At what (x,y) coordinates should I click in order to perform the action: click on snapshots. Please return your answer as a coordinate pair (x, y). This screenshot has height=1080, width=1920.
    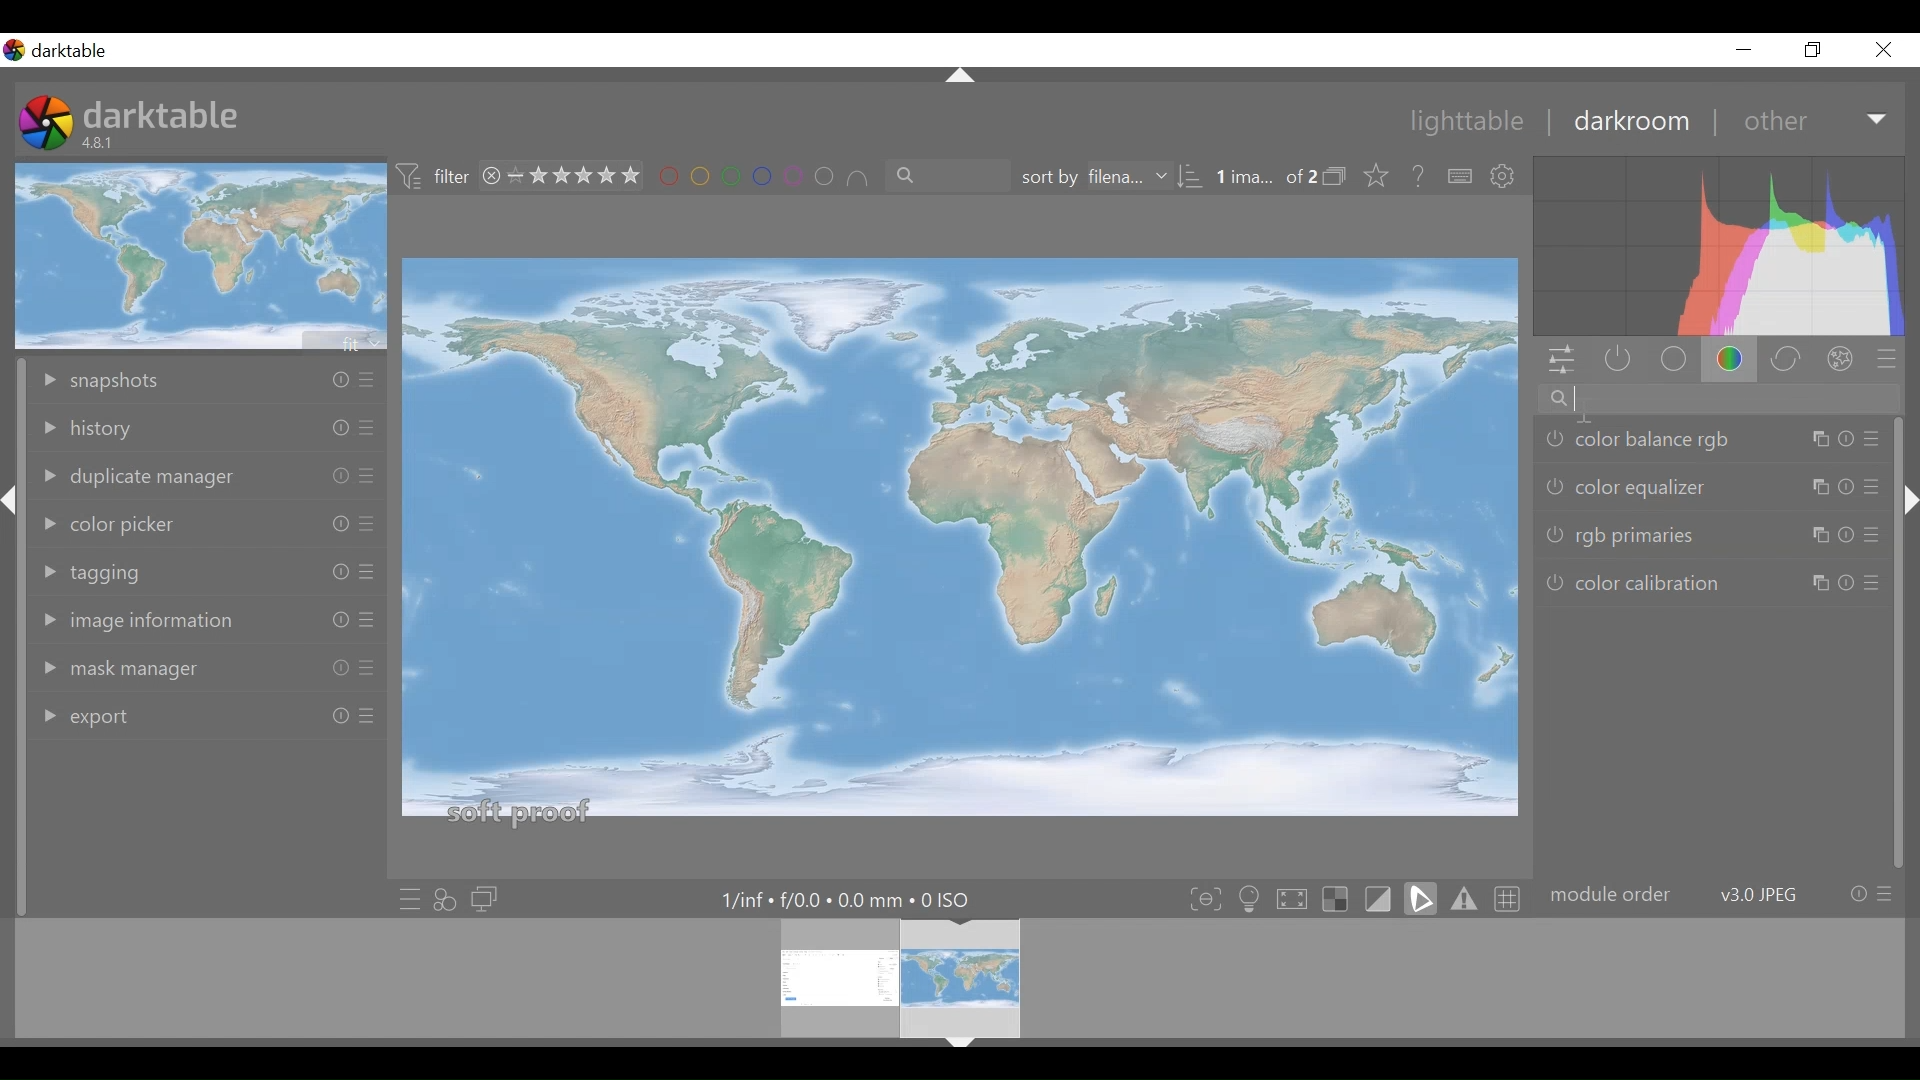
    Looking at the image, I should click on (131, 377).